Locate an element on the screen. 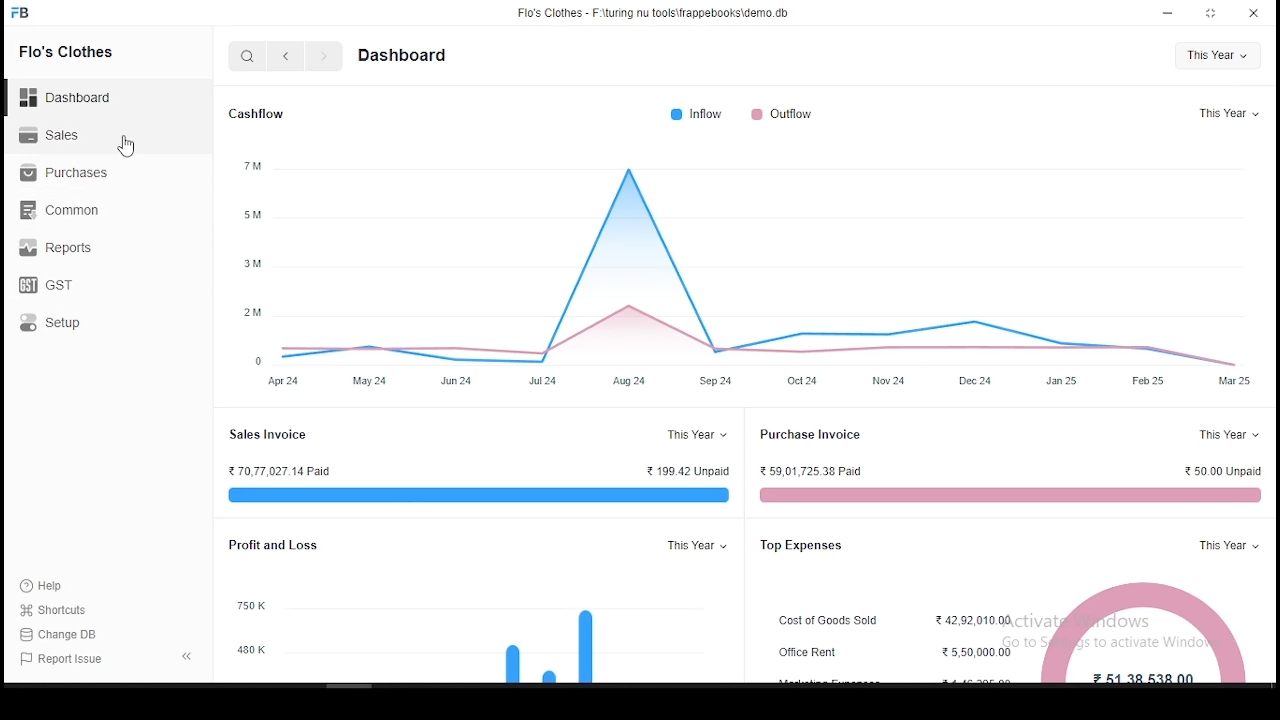 The width and height of the screenshot is (1280, 720). 550,000.00 is located at coordinates (967, 654).